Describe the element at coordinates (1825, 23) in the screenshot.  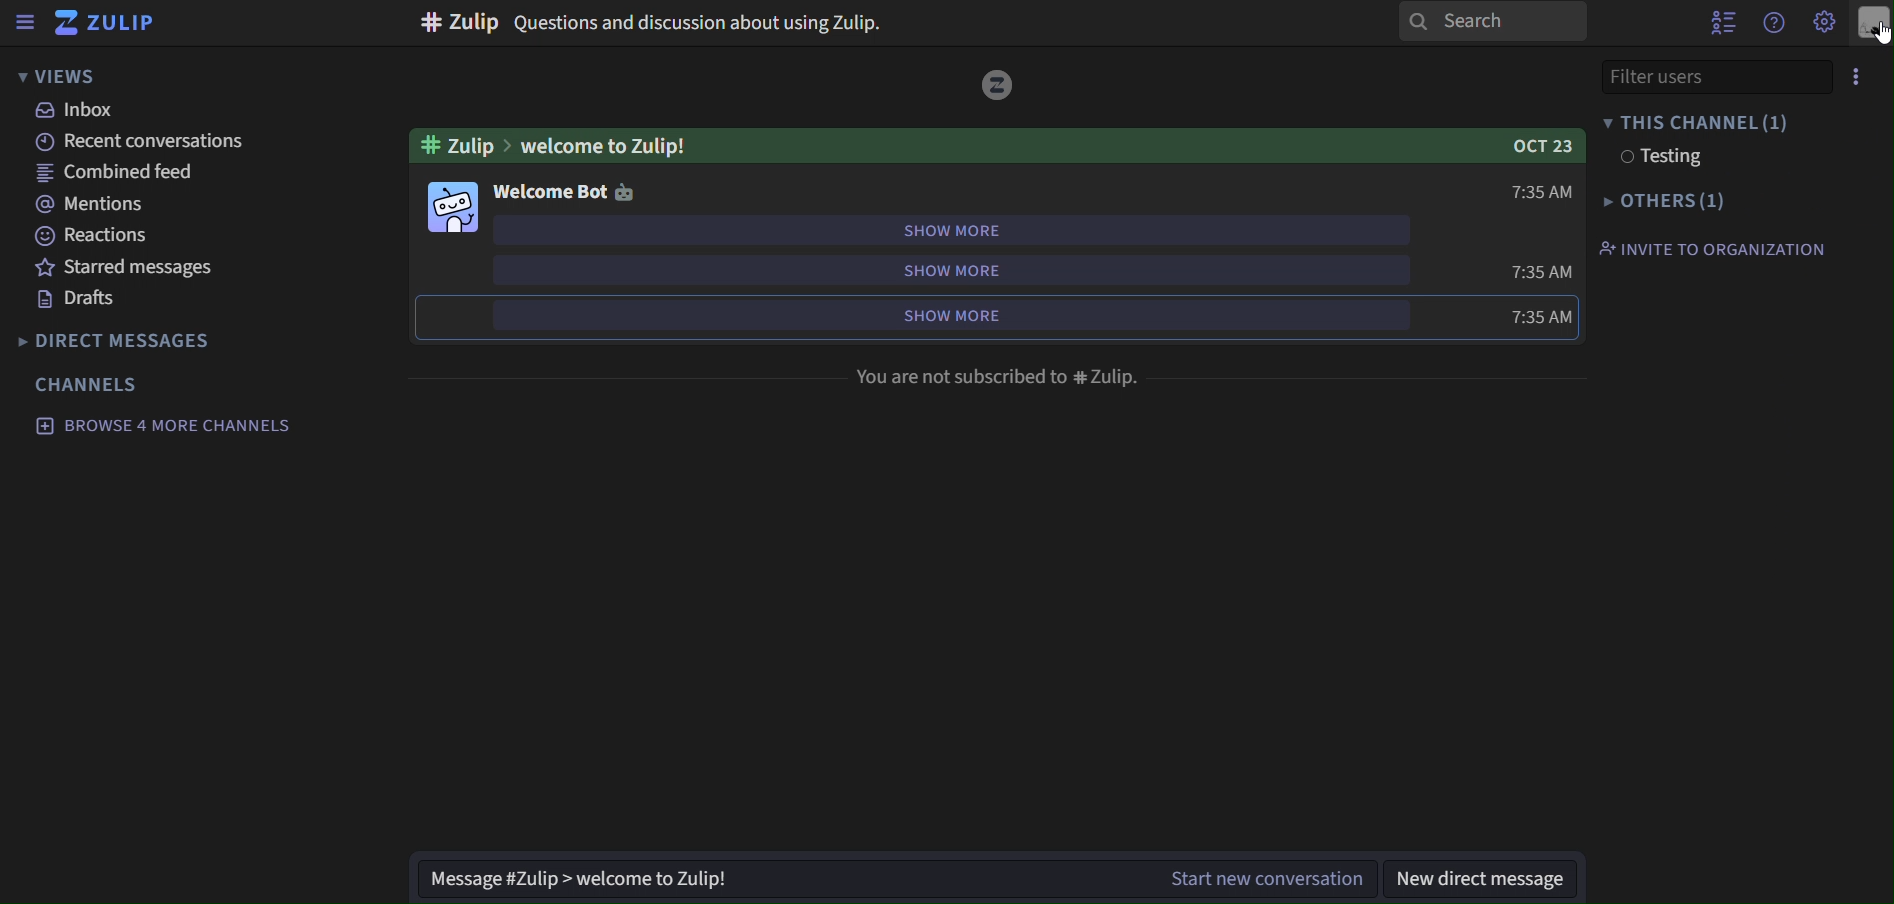
I see `main menu` at that location.